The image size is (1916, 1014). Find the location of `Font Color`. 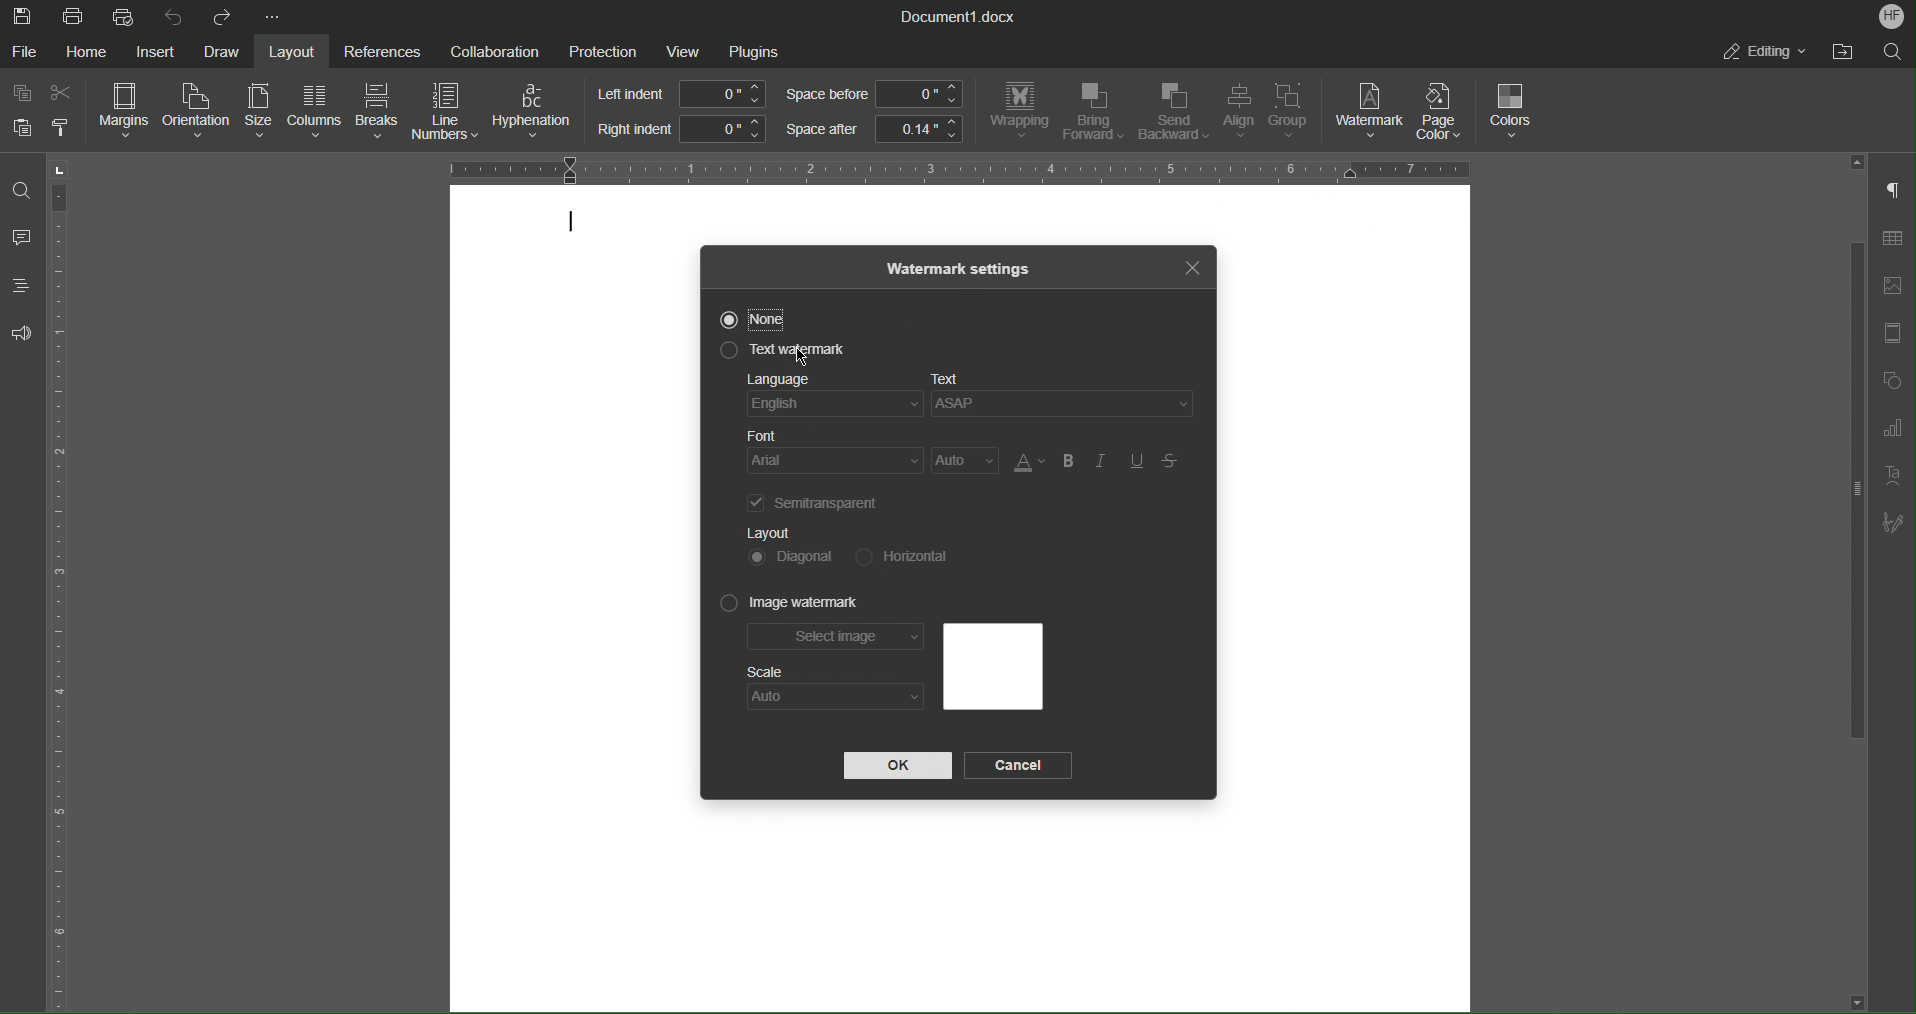

Font Color is located at coordinates (1027, 462).